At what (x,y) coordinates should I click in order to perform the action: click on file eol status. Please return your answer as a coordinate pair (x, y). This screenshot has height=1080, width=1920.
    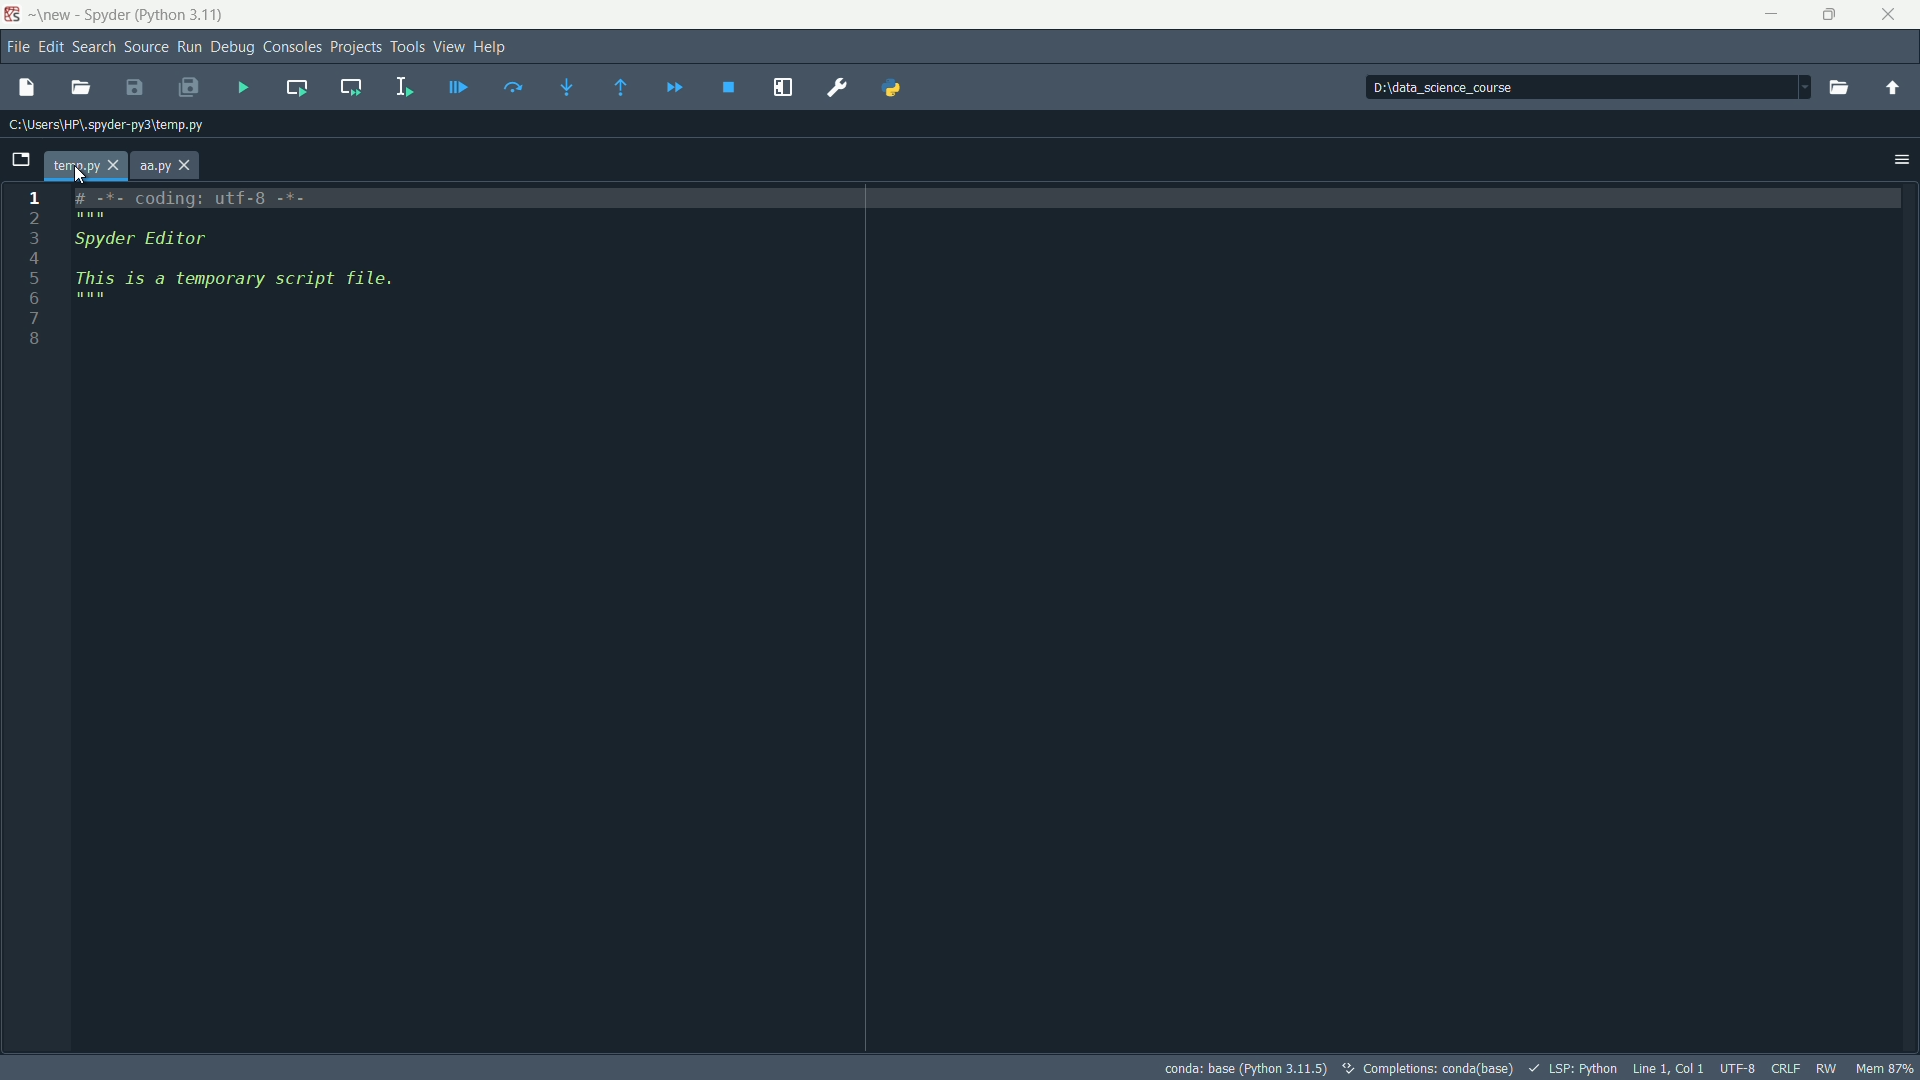
    Looking at the image, I should click on (1787, 1068).